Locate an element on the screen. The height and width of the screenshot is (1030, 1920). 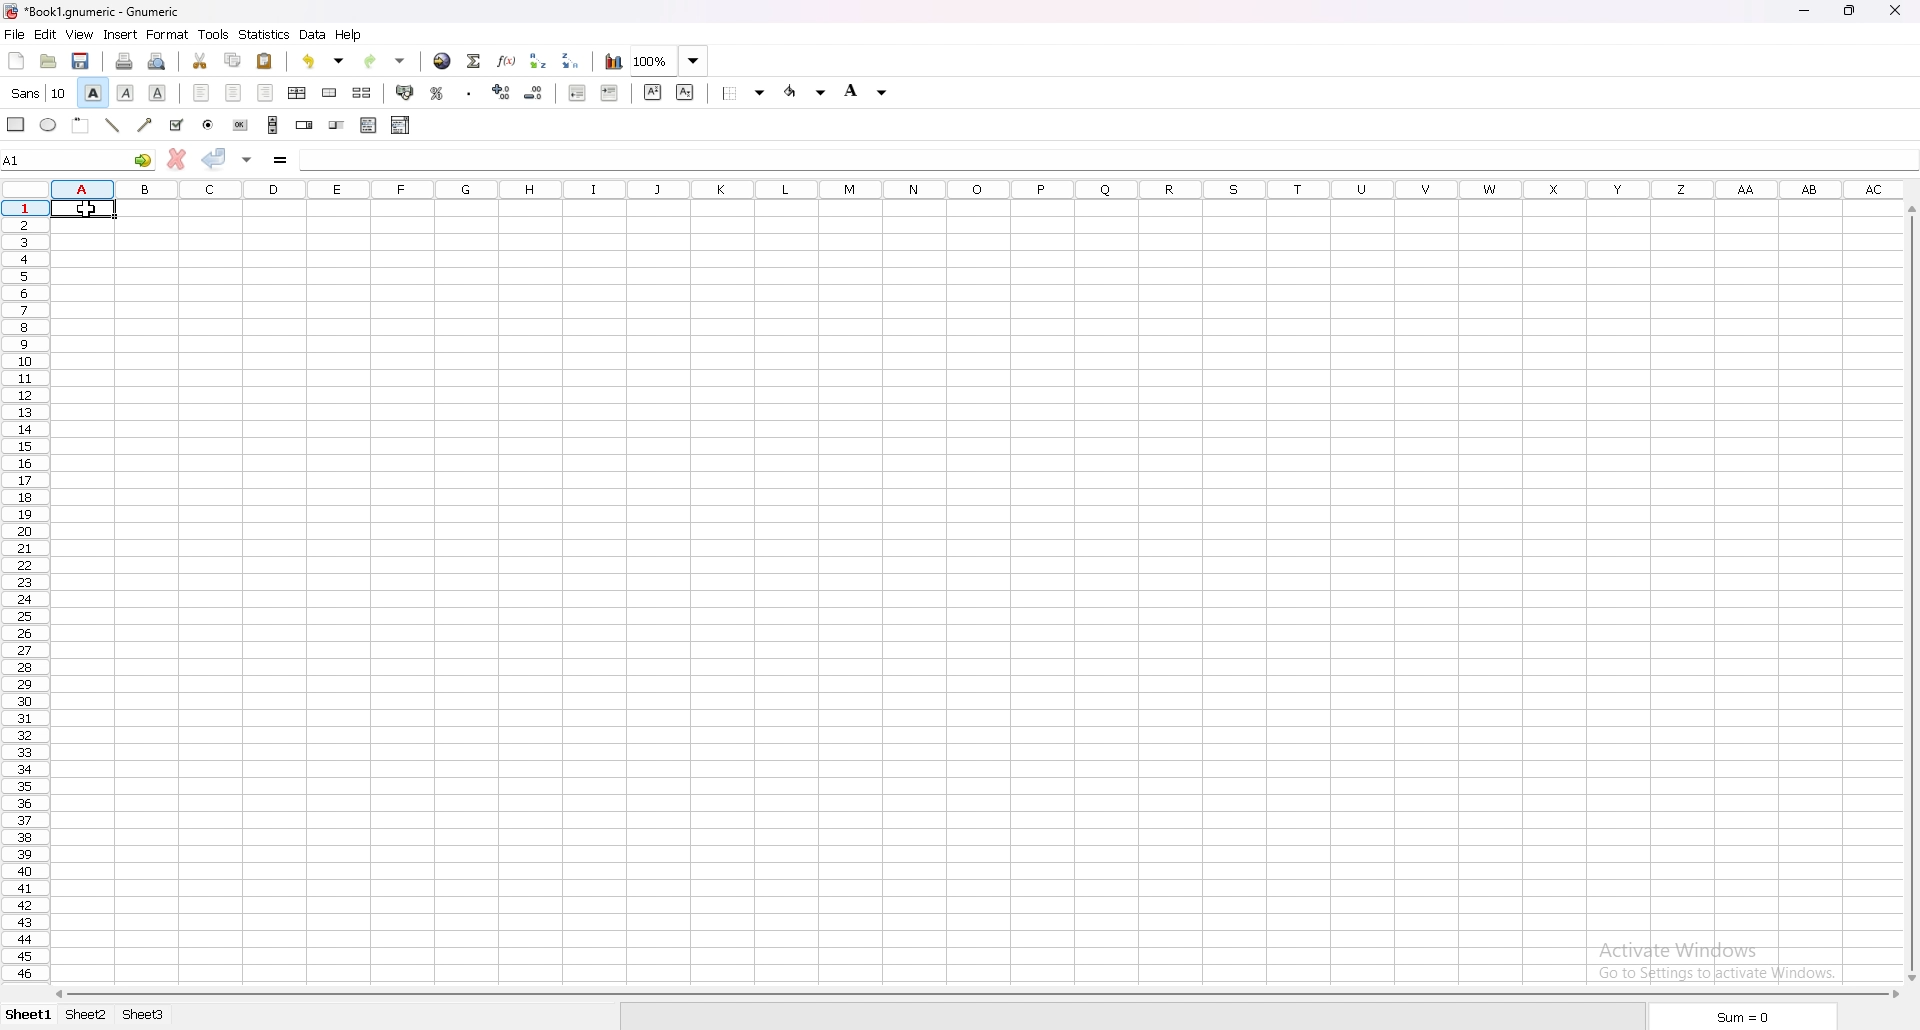
minimize is located at coordinates (1807, 13).